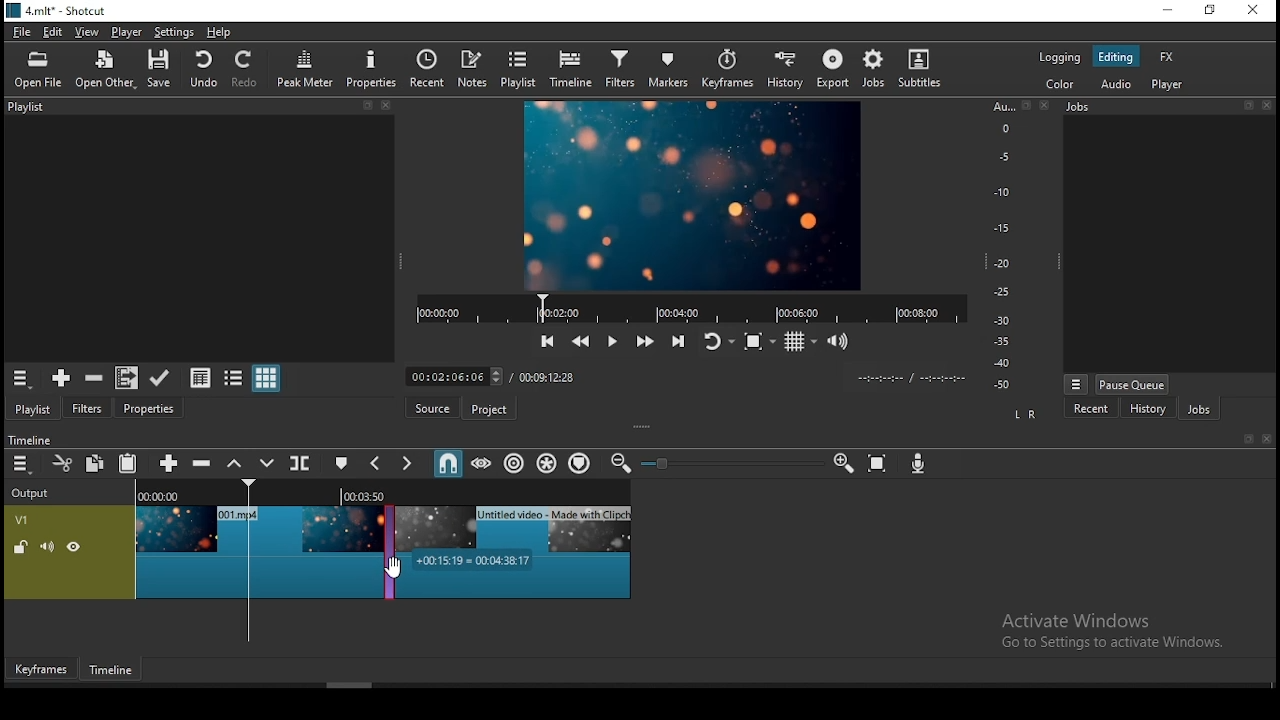 This screenshot has width=1280, height=720. What do you see at coordinates (1132, 385) in the screenshot?
I see `pause queue` at bounding box center [1132, 385].